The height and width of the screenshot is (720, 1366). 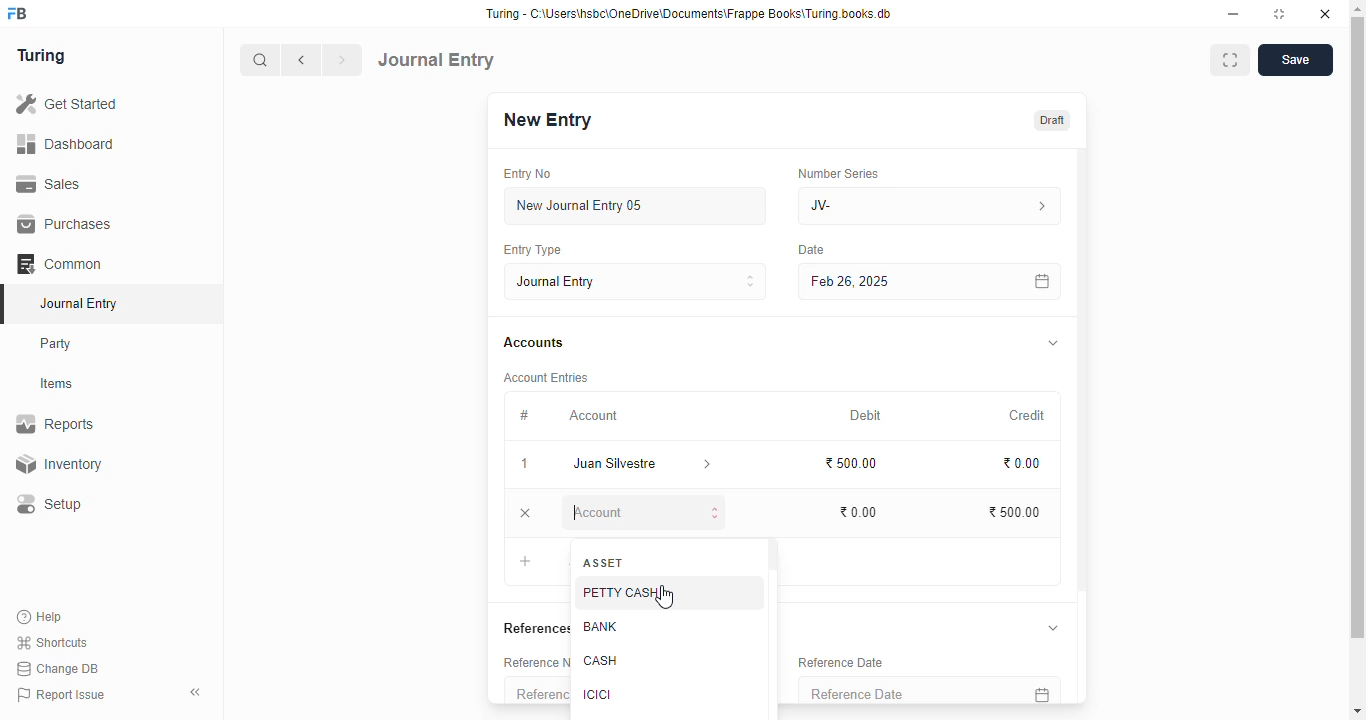 What do you see at coordinates (197, 692) in the screenshot?
I see `toggle sidebar` at bounding box center [197, 692].